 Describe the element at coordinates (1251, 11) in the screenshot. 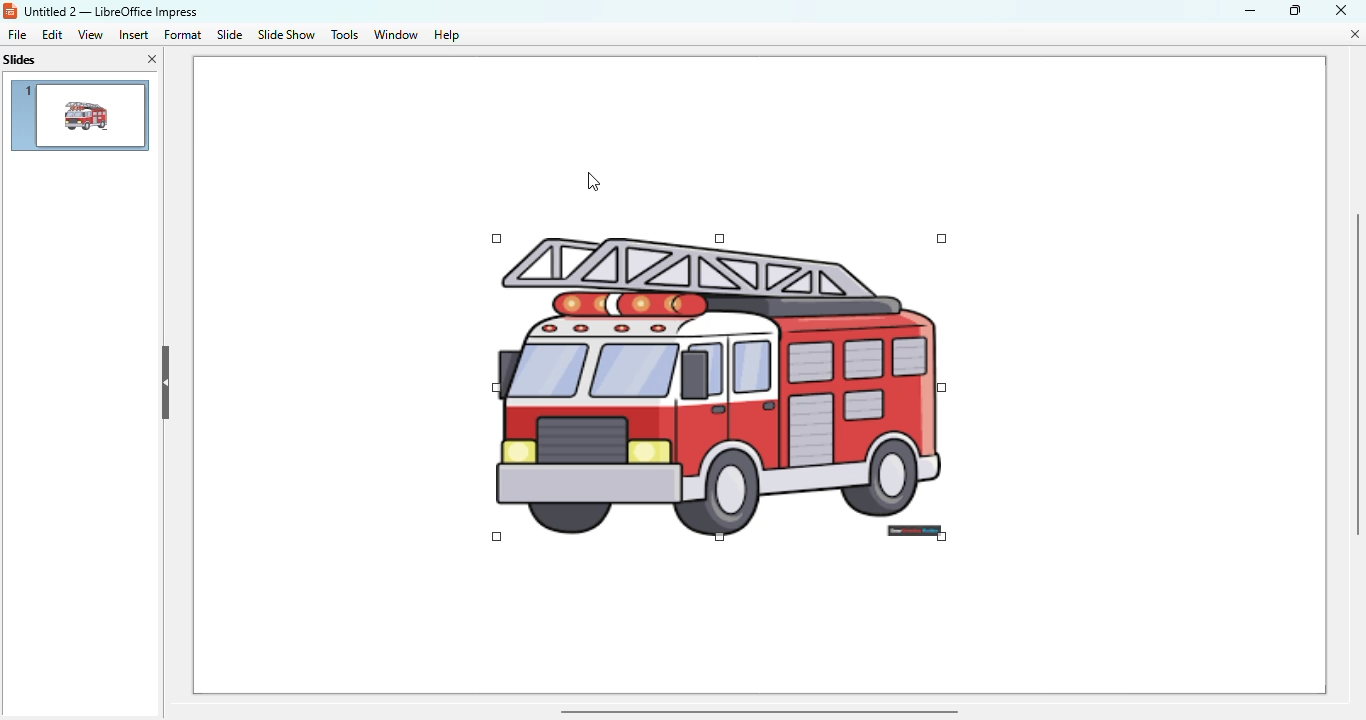

I see `minimize` at that location.